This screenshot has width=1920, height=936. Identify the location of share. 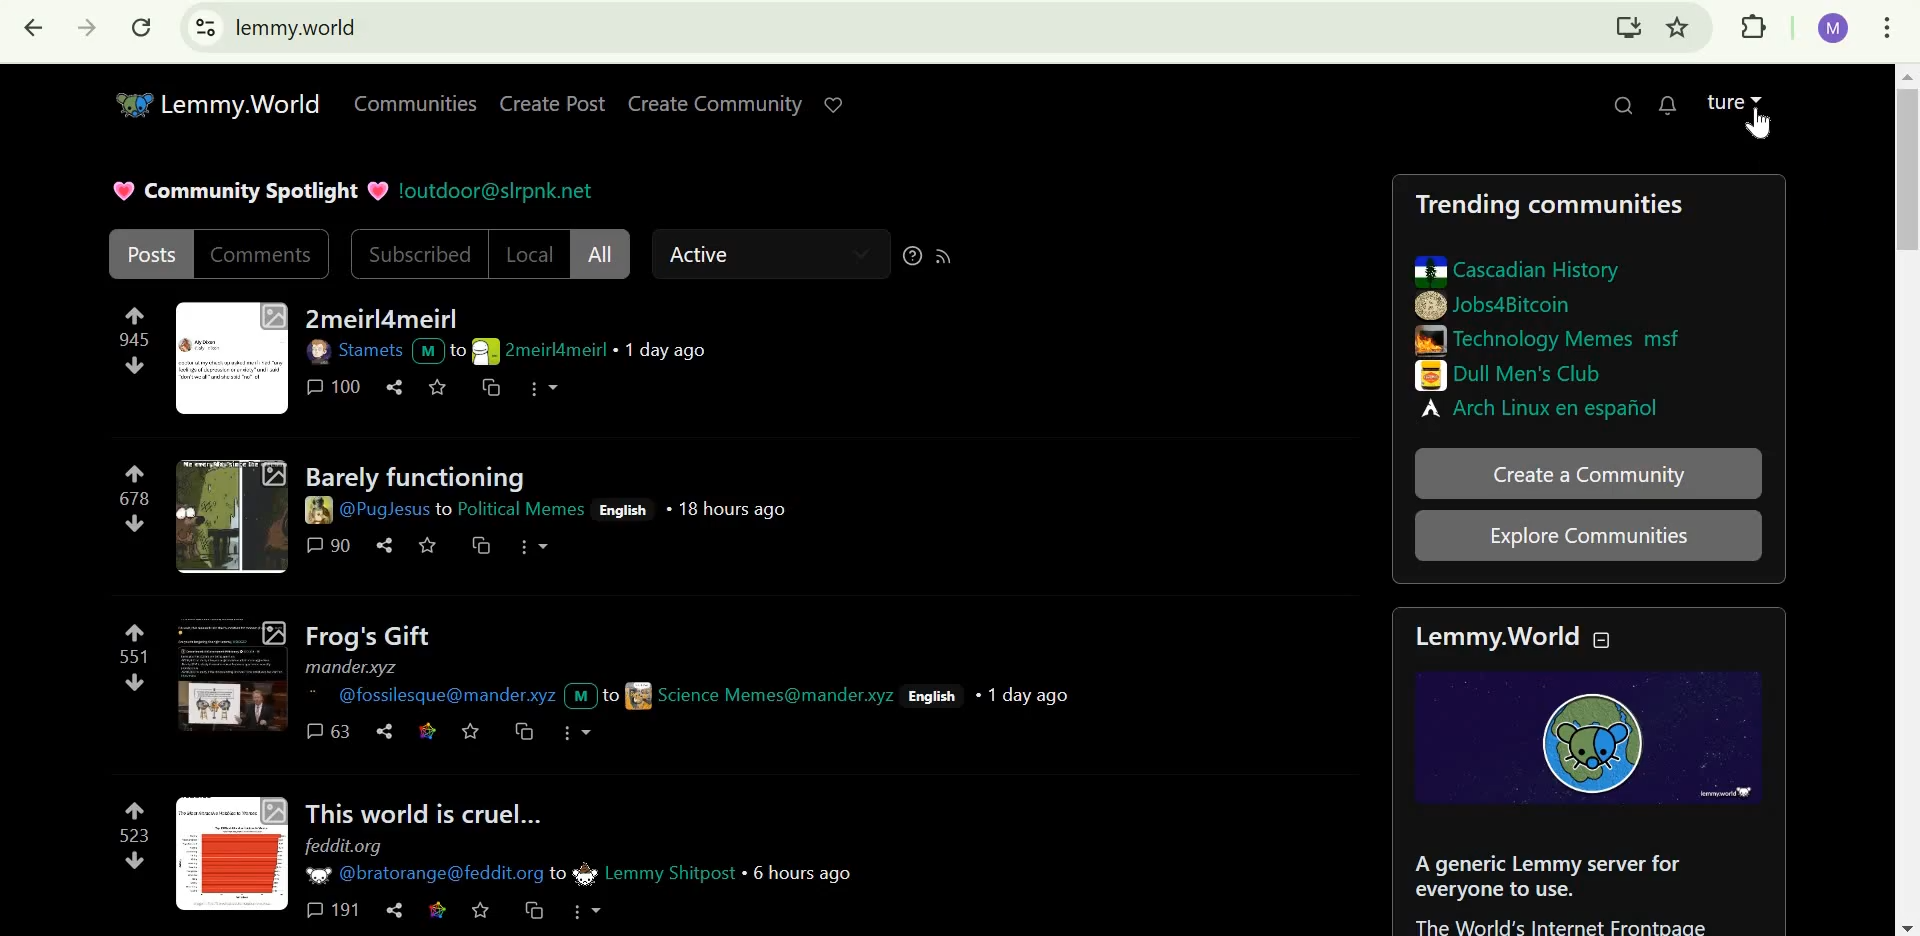
(383, 732).